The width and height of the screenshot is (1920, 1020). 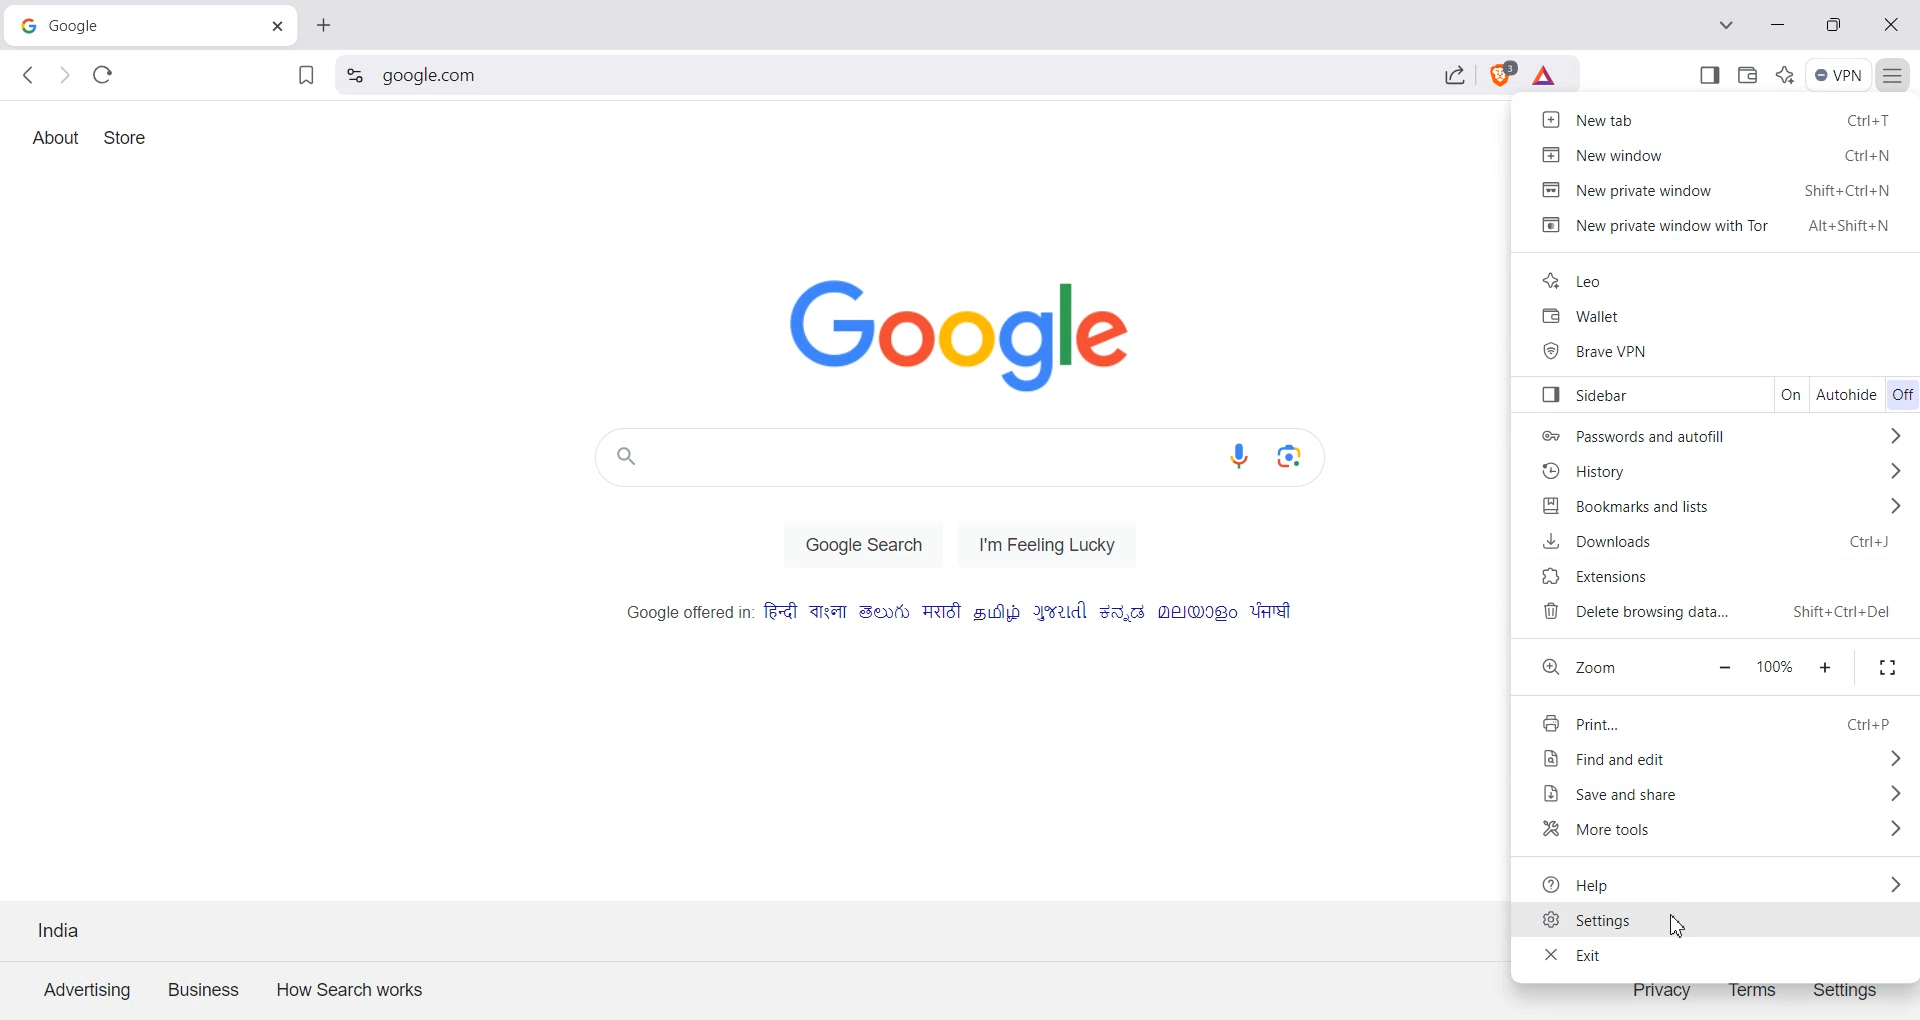 I want to click on Multi Language, so click(x=961, y=612).